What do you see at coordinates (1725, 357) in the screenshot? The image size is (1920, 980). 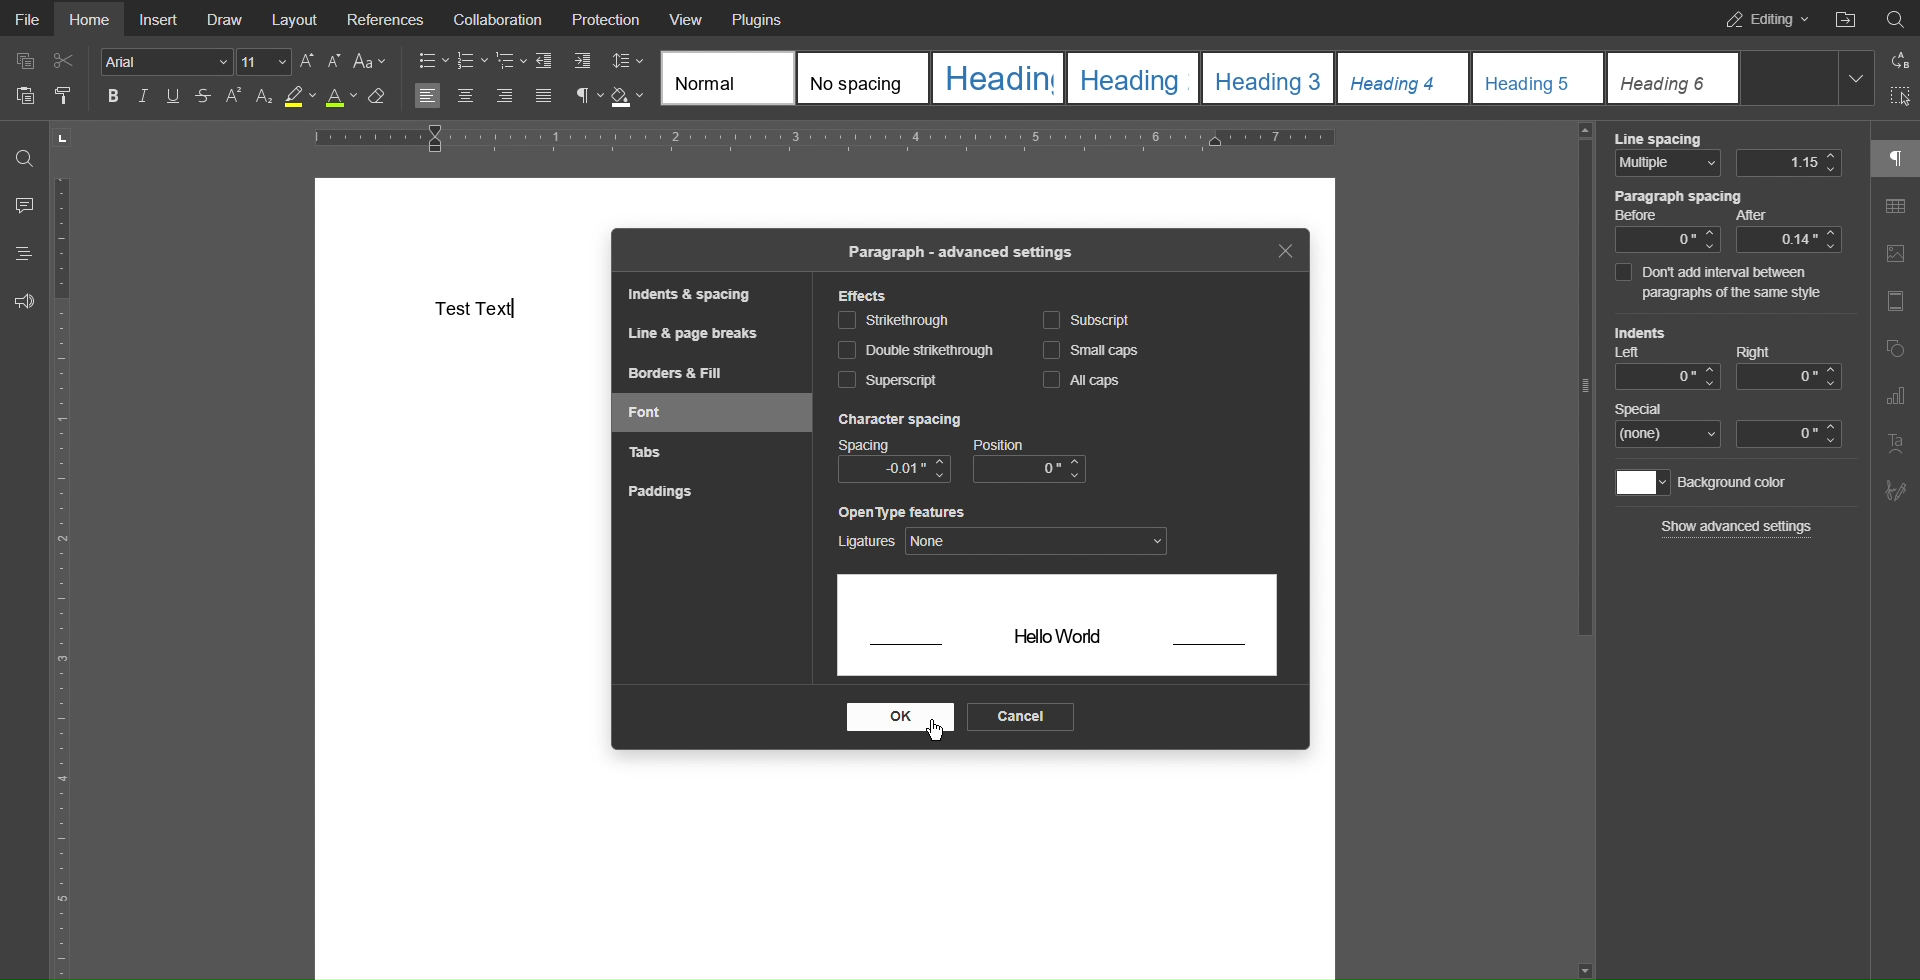 I see `Indents` at bounding box center [1725, 357].